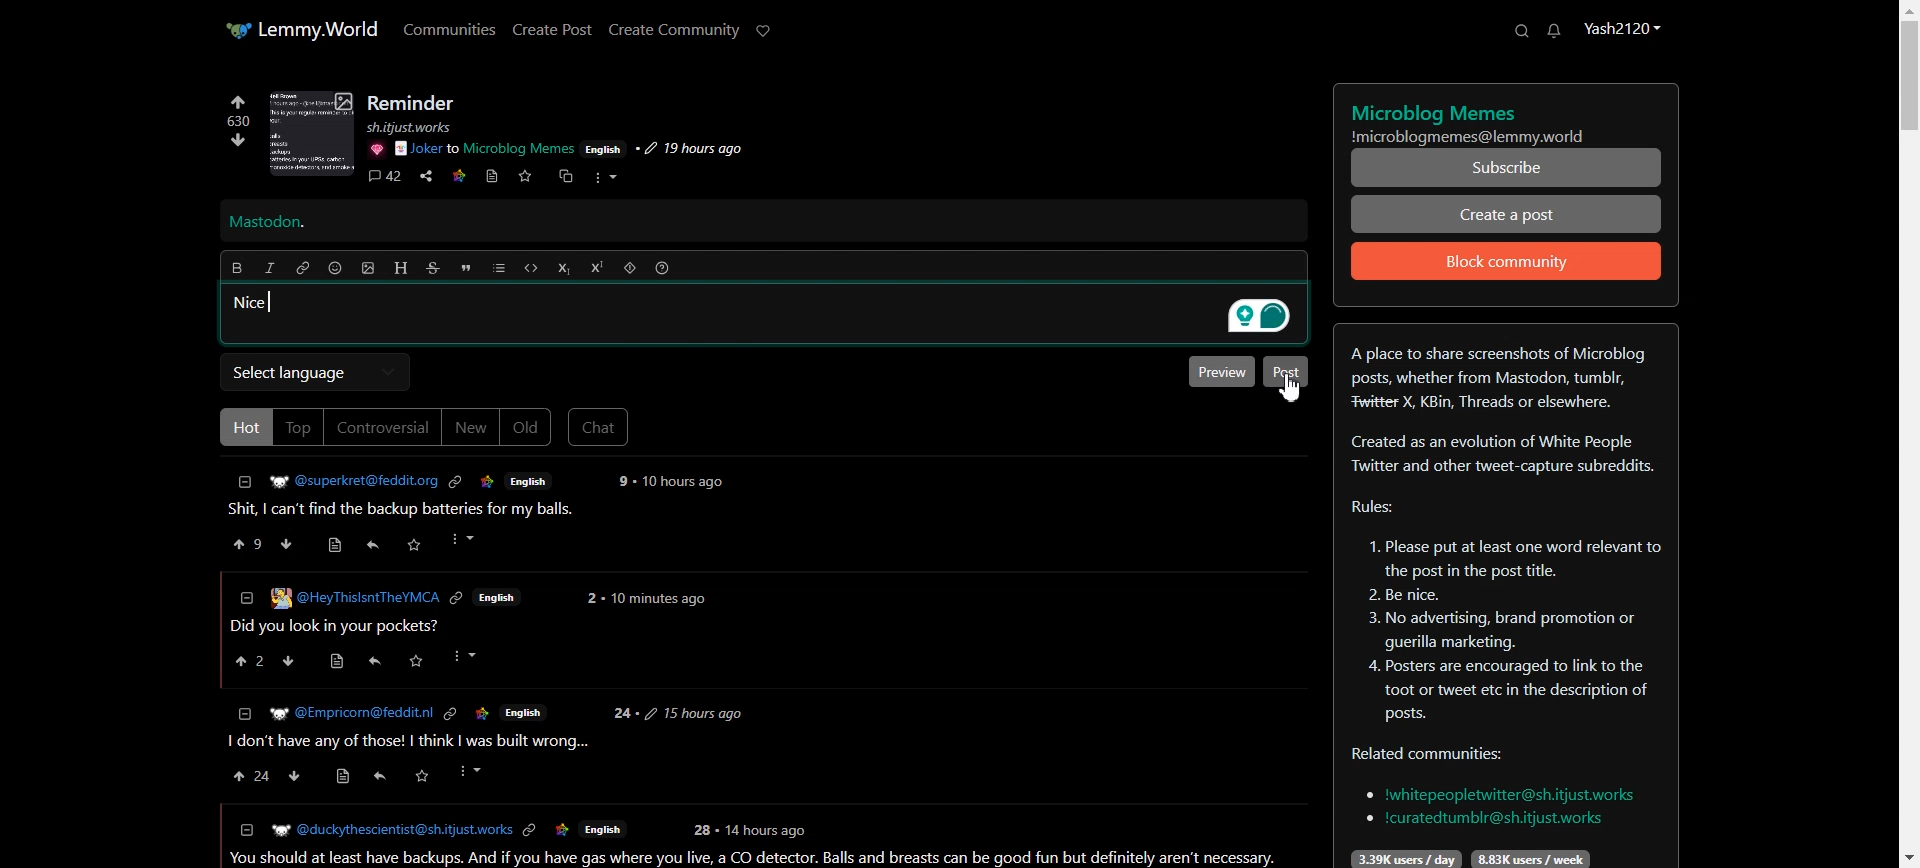 The image size is (1920, 868). Describe the element at coordinates (336, 268) in the screenshot. I see `Emoji` at that location.